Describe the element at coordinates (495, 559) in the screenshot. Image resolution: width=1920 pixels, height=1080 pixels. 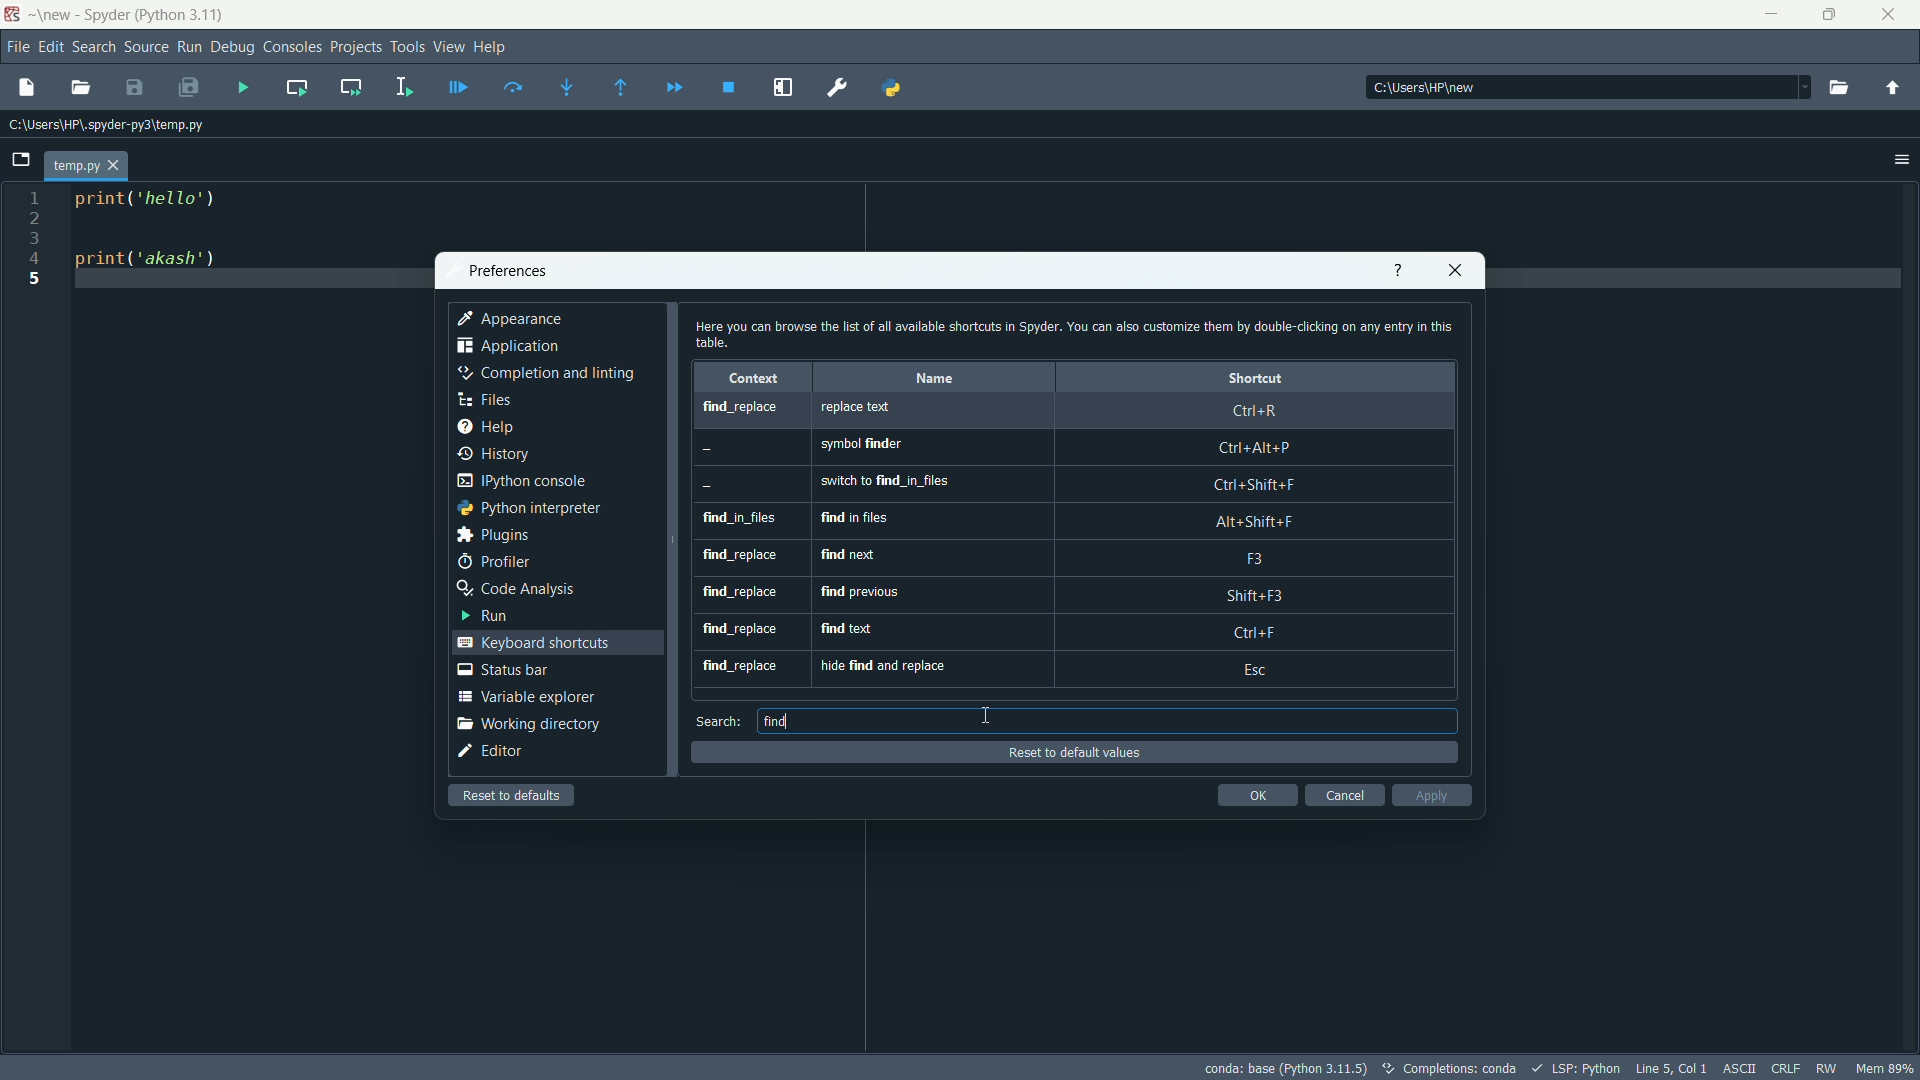
I see `profiler` at that location.